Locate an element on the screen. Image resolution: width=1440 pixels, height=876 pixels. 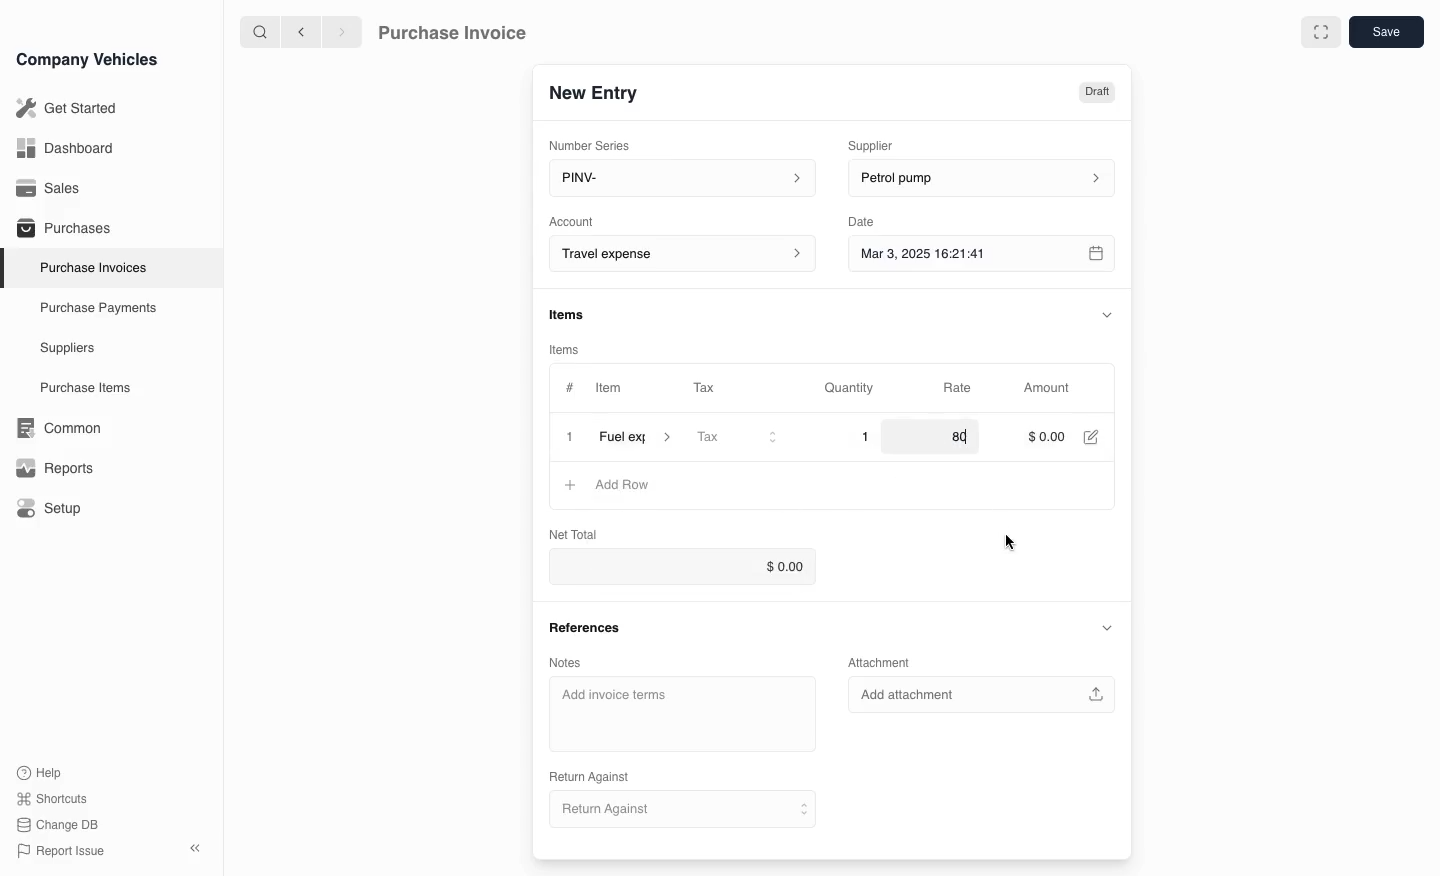
Help is located at coordinates (44, 772).